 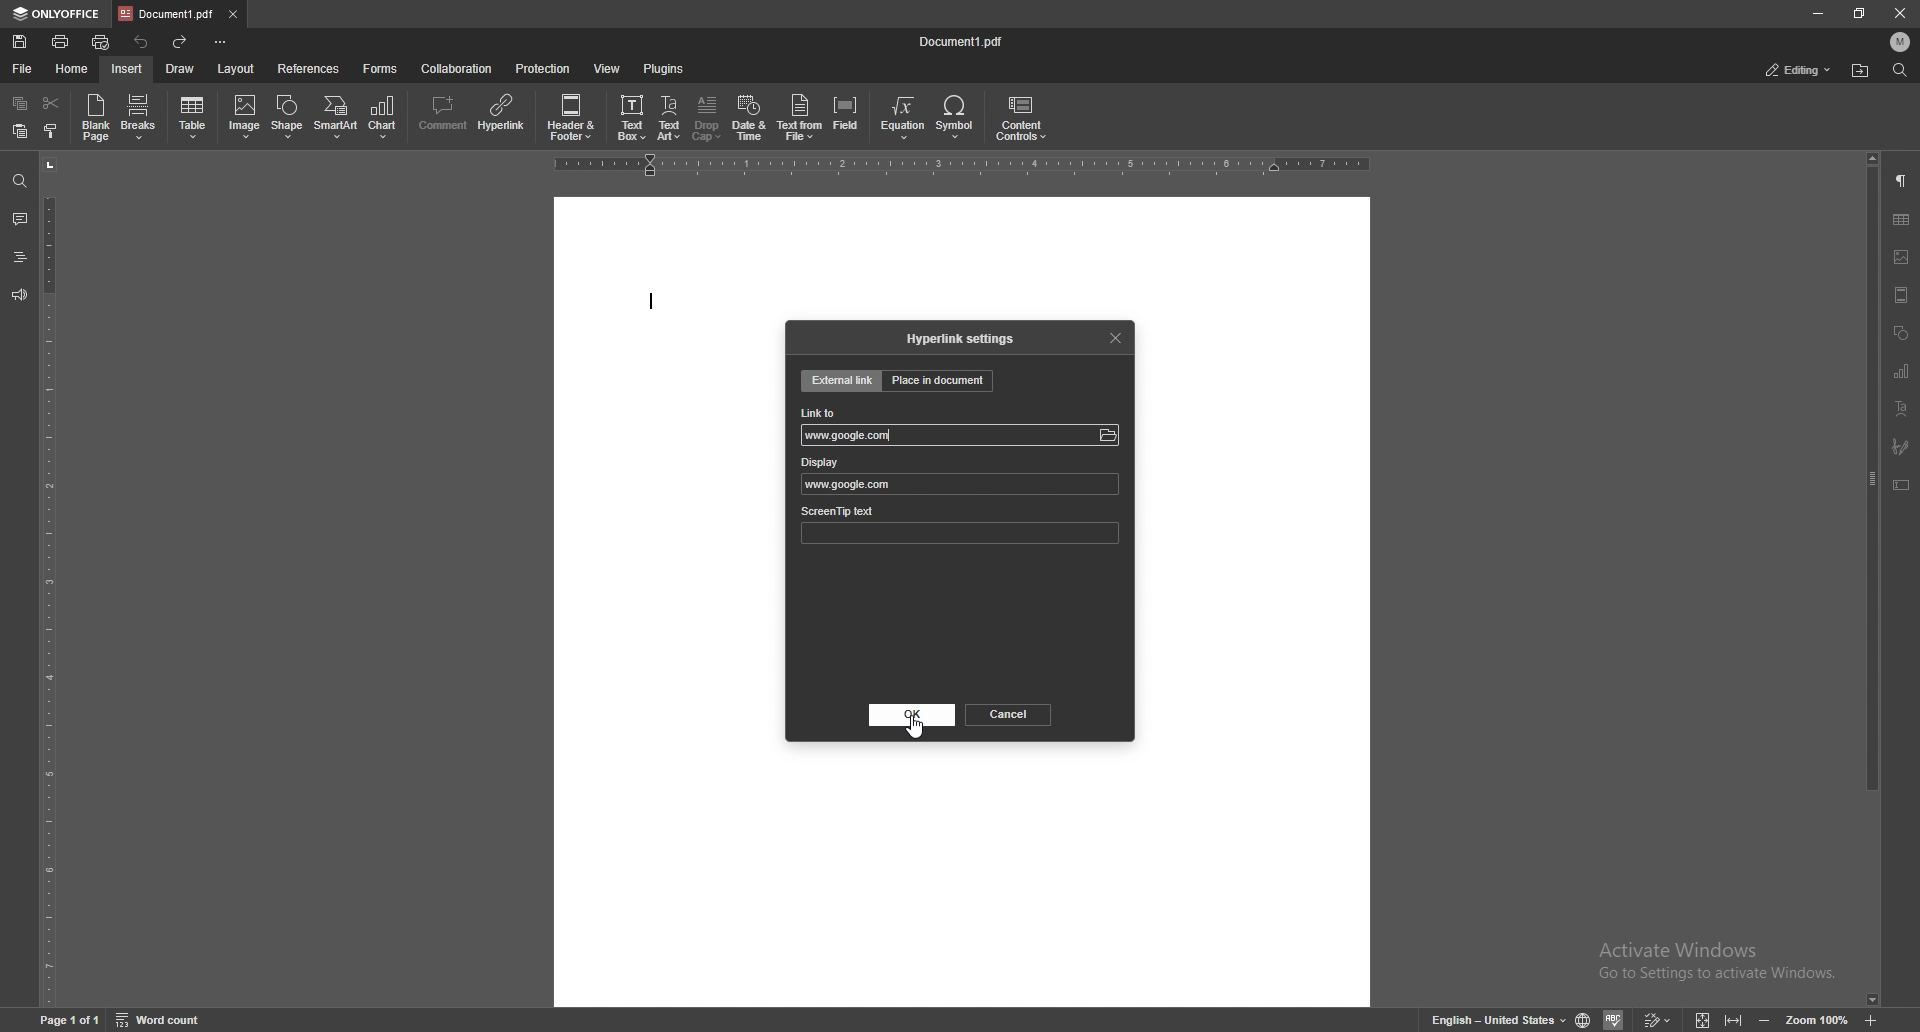 I want to click on www.google.com, so click(x=854, y=484).